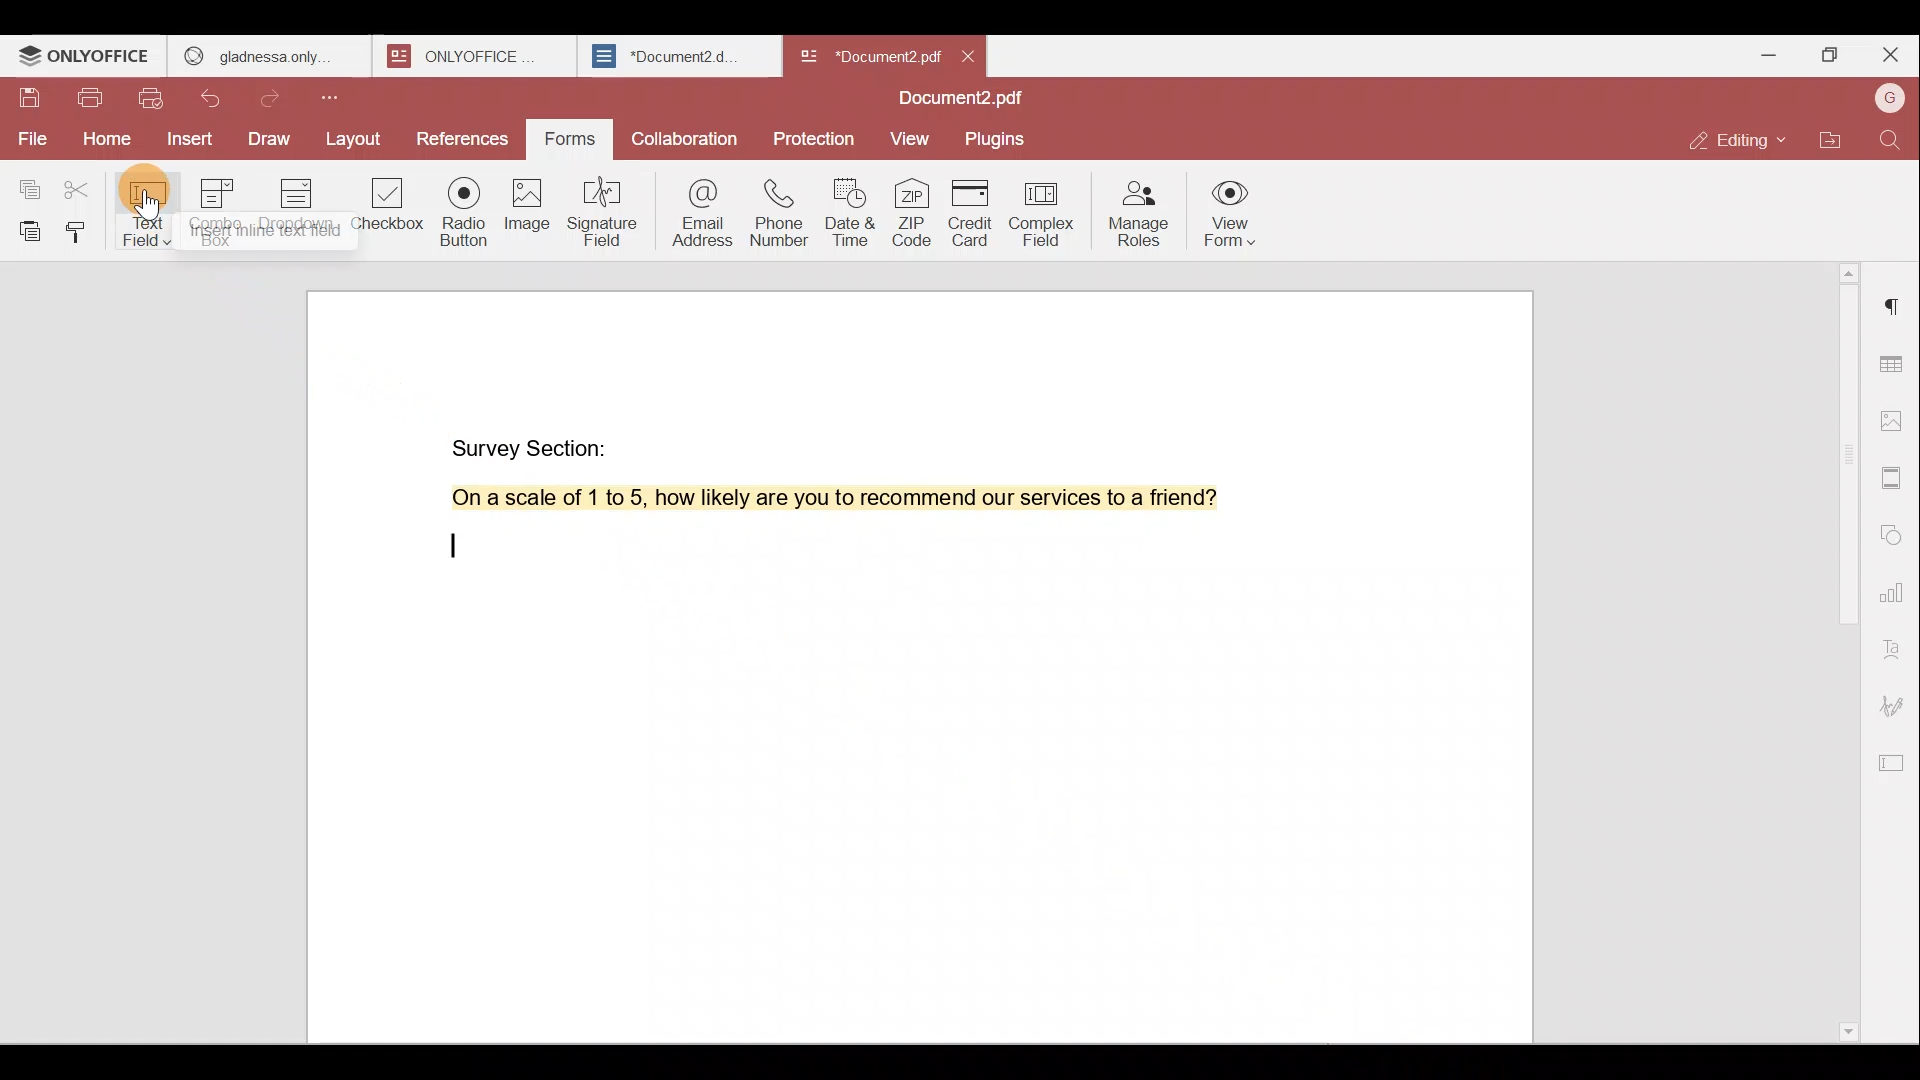 The image size is (1920, 1080). What do you see at coordinates (1894, 359) in the screenshot?
I see `Table settings` at bounding box center [1894, 359].